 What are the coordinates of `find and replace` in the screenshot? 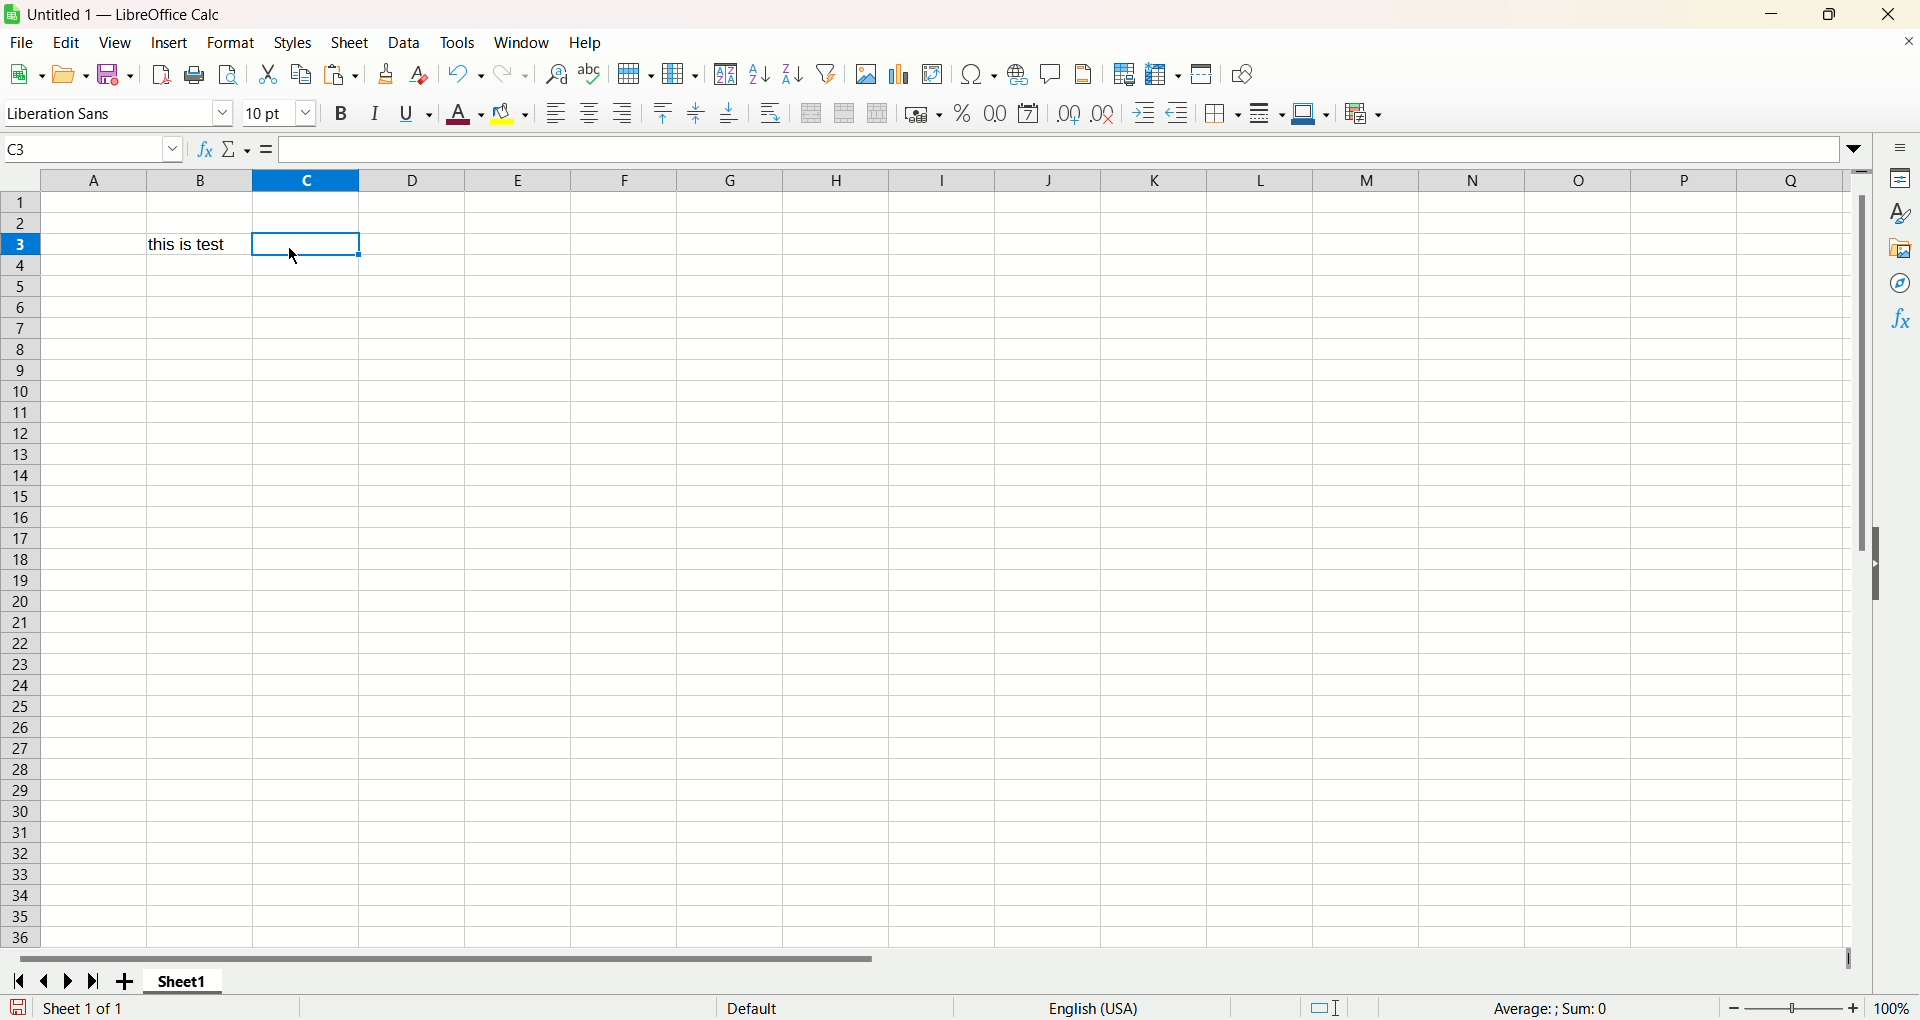 It's located at (558, 75).